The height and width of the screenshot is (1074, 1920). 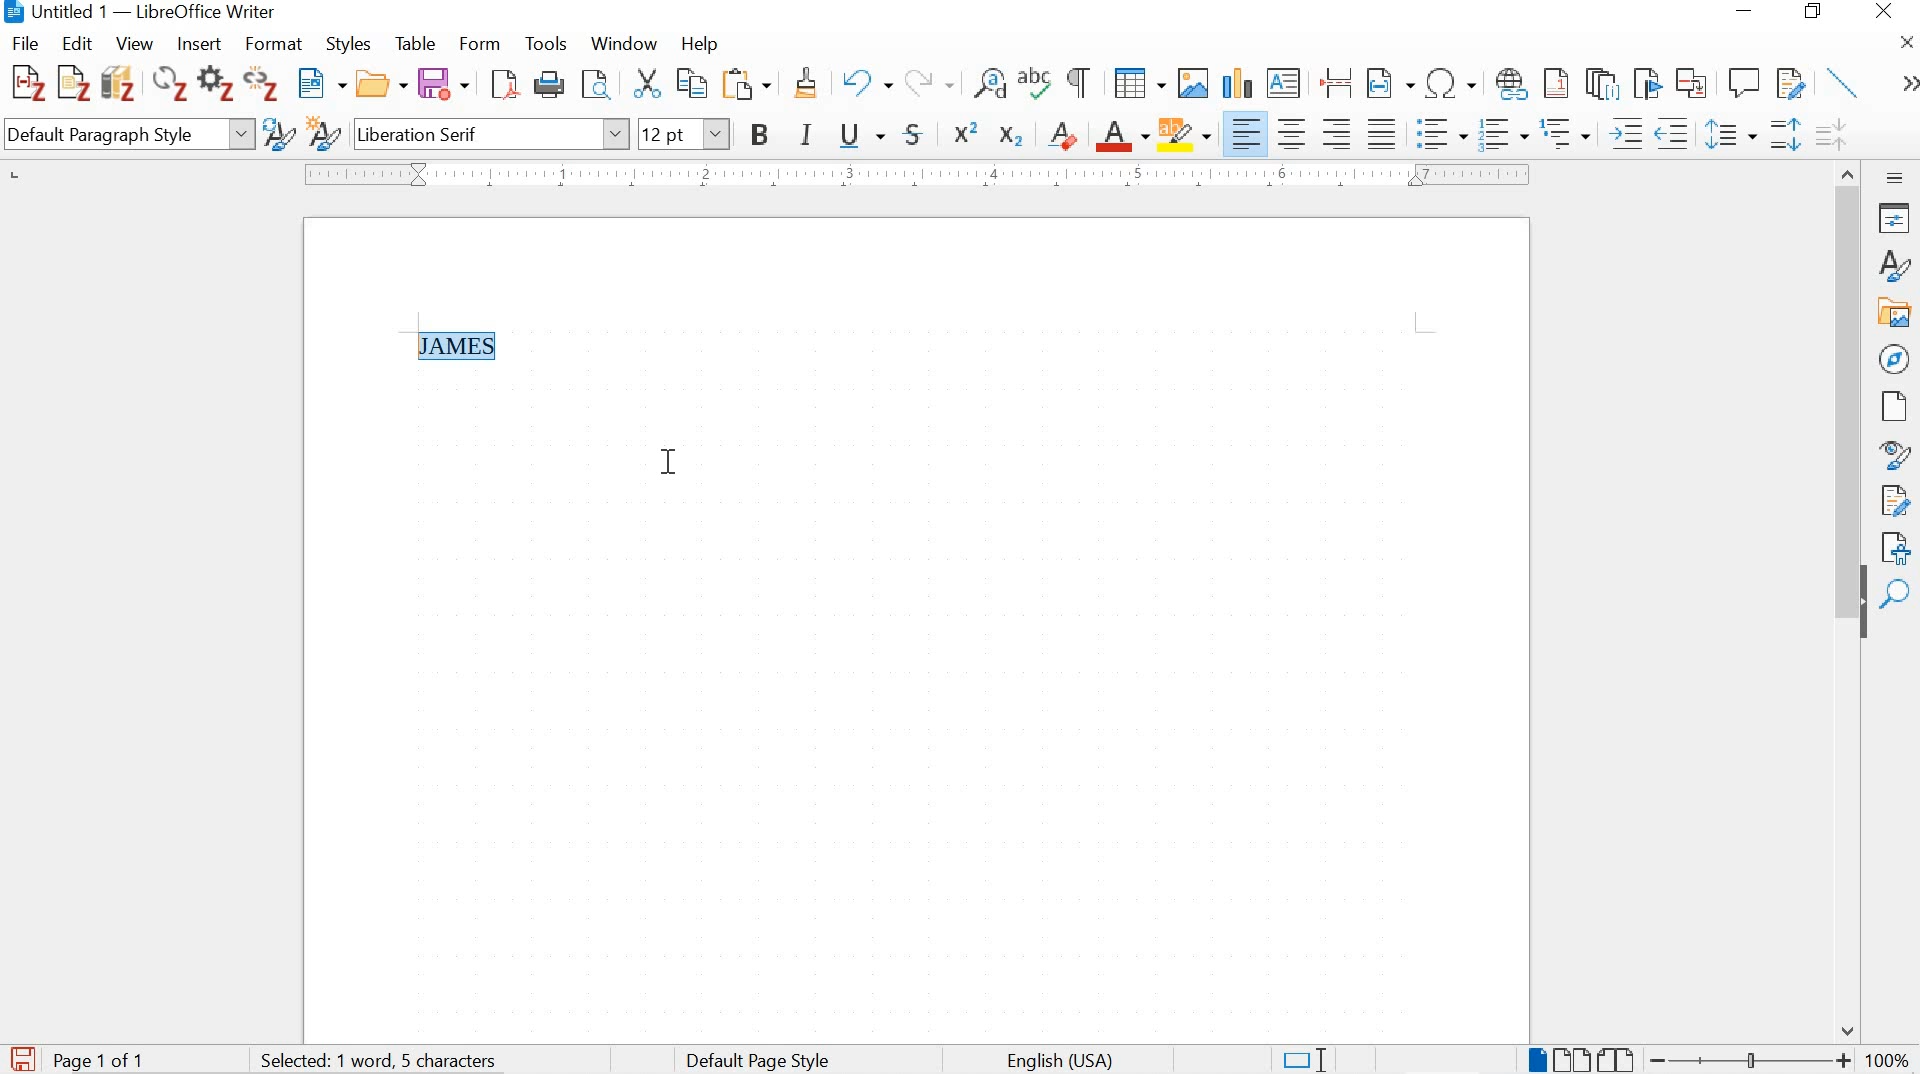 I want to click on table, so click(x=415, y=43).